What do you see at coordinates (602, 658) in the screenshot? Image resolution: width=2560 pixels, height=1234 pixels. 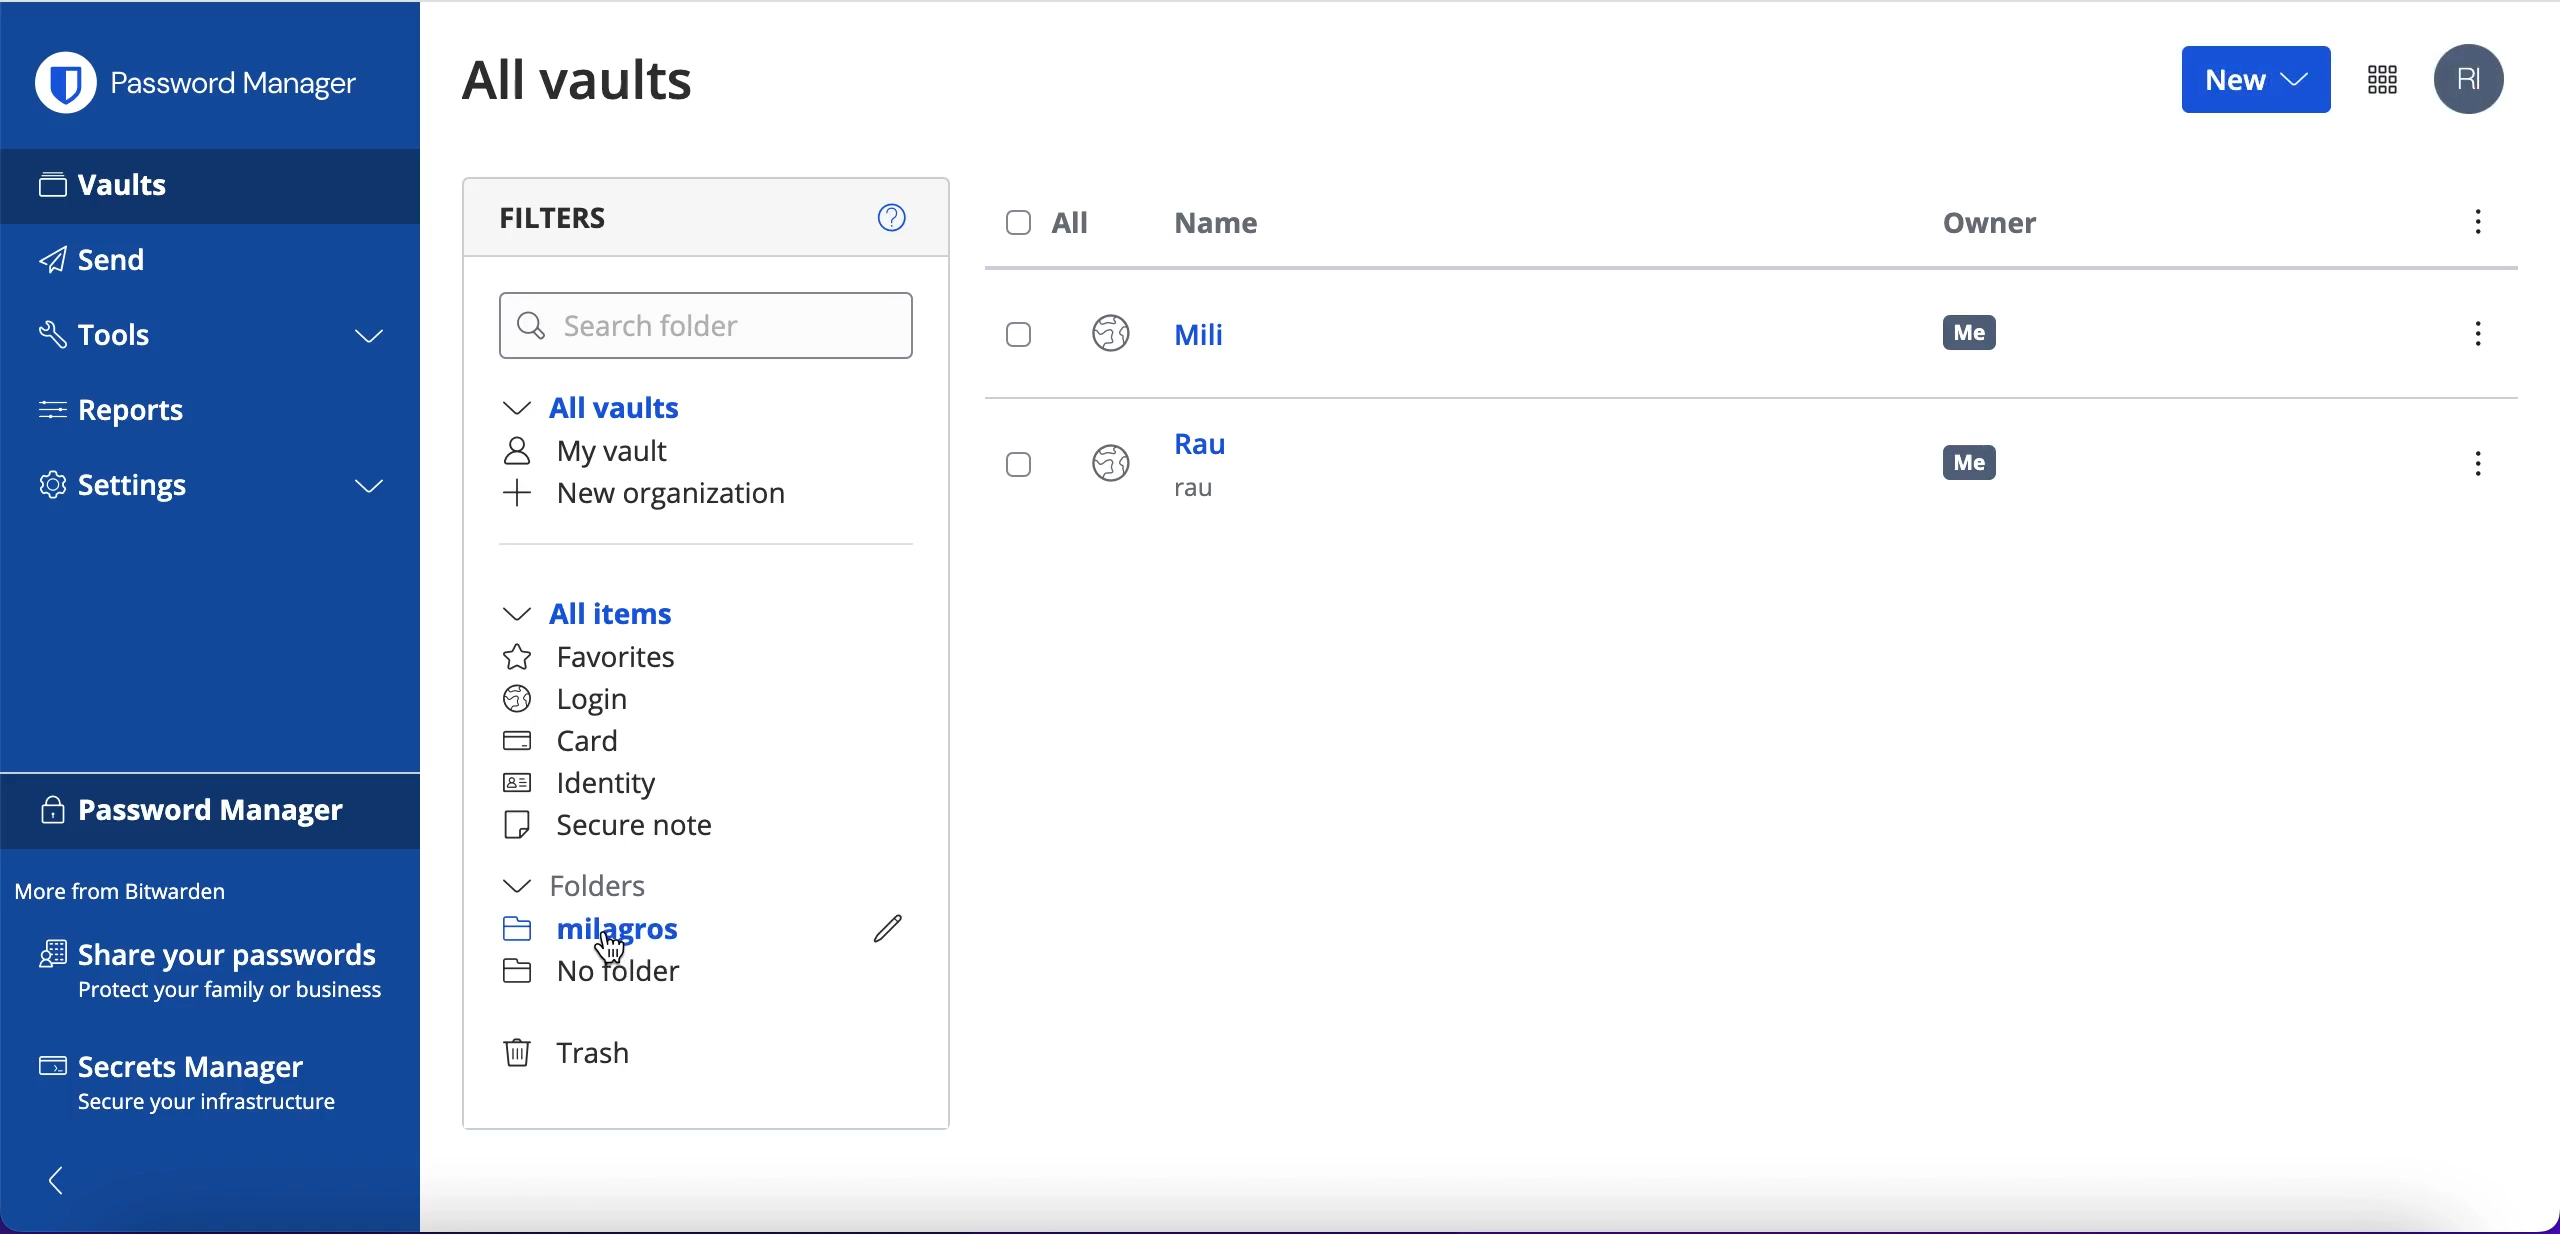 I see `favorites` at bounding box center [602, 658].